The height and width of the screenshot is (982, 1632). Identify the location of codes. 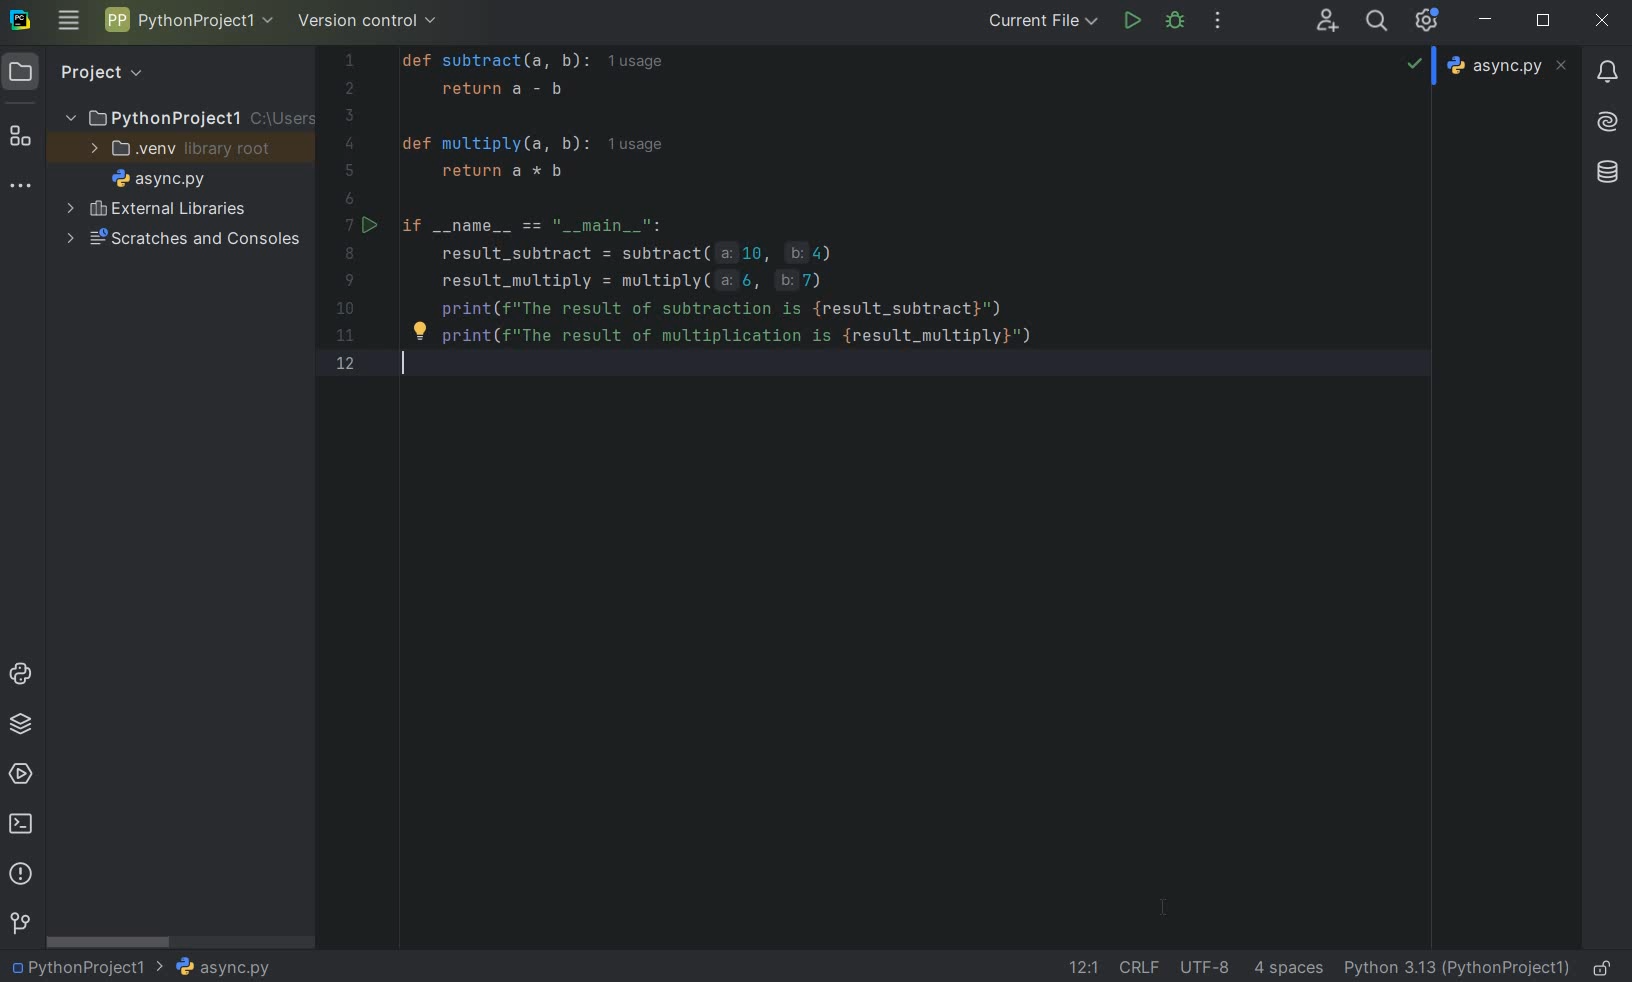
(861, 229).